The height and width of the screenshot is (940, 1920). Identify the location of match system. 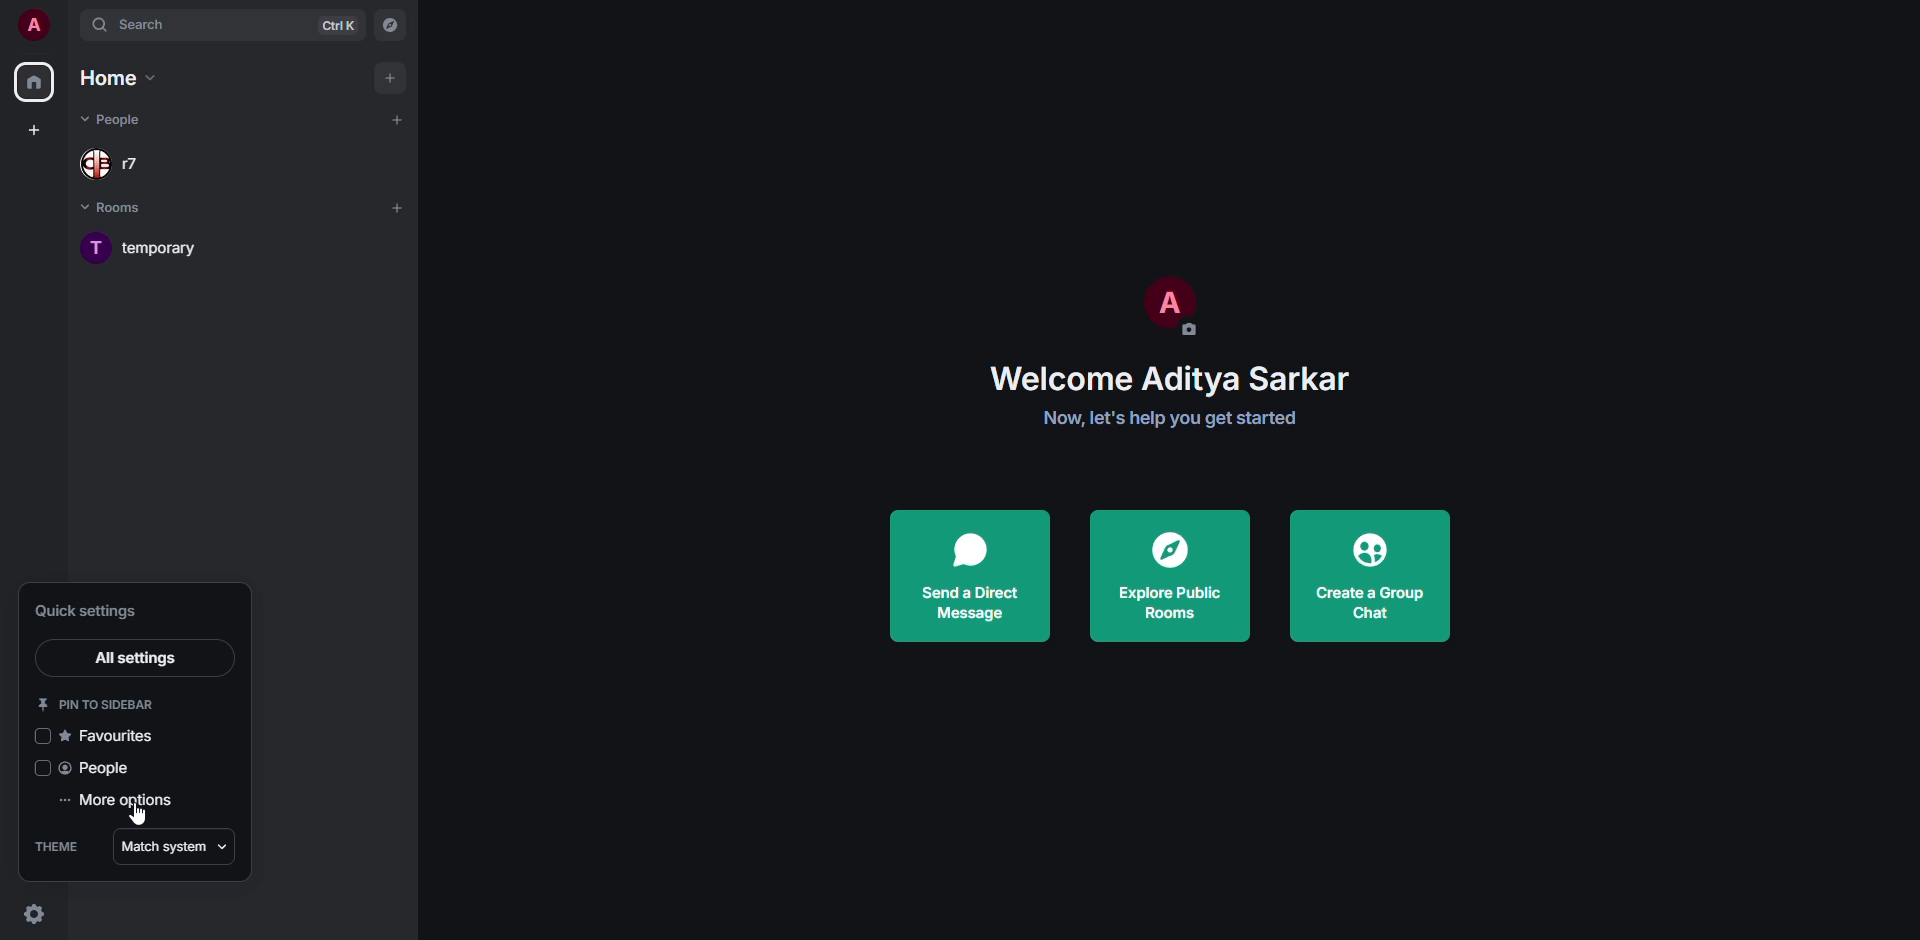
(175, 847).